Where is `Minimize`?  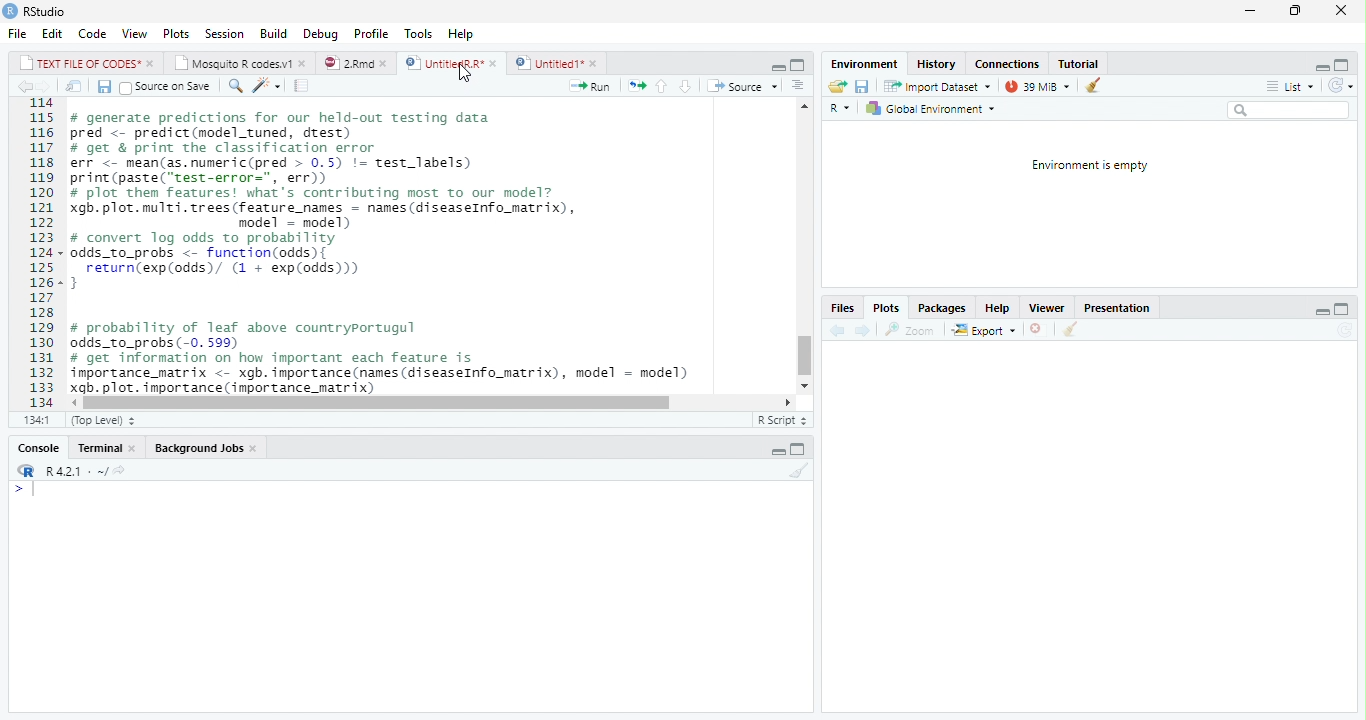 Minimize is located at coordinates (774, 65).